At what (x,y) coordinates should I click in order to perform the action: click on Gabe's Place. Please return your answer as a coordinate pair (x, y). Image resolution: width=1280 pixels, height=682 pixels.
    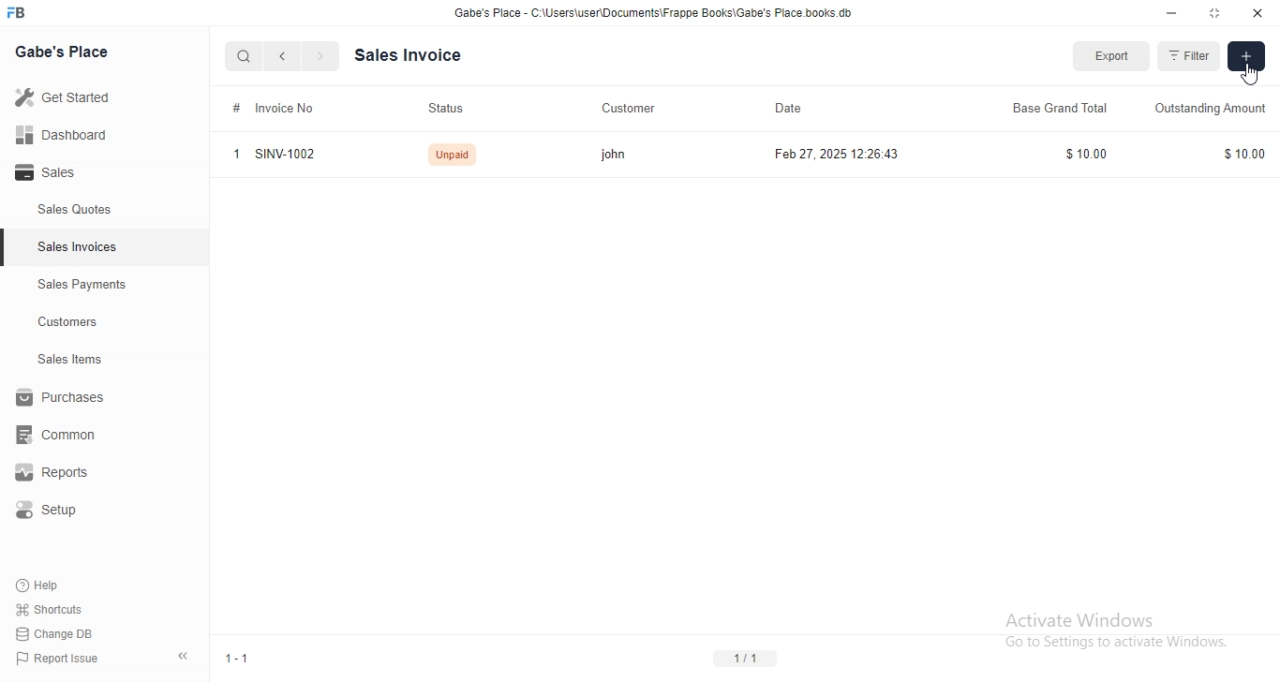
    Looking at the image, I should click on (66, 50).